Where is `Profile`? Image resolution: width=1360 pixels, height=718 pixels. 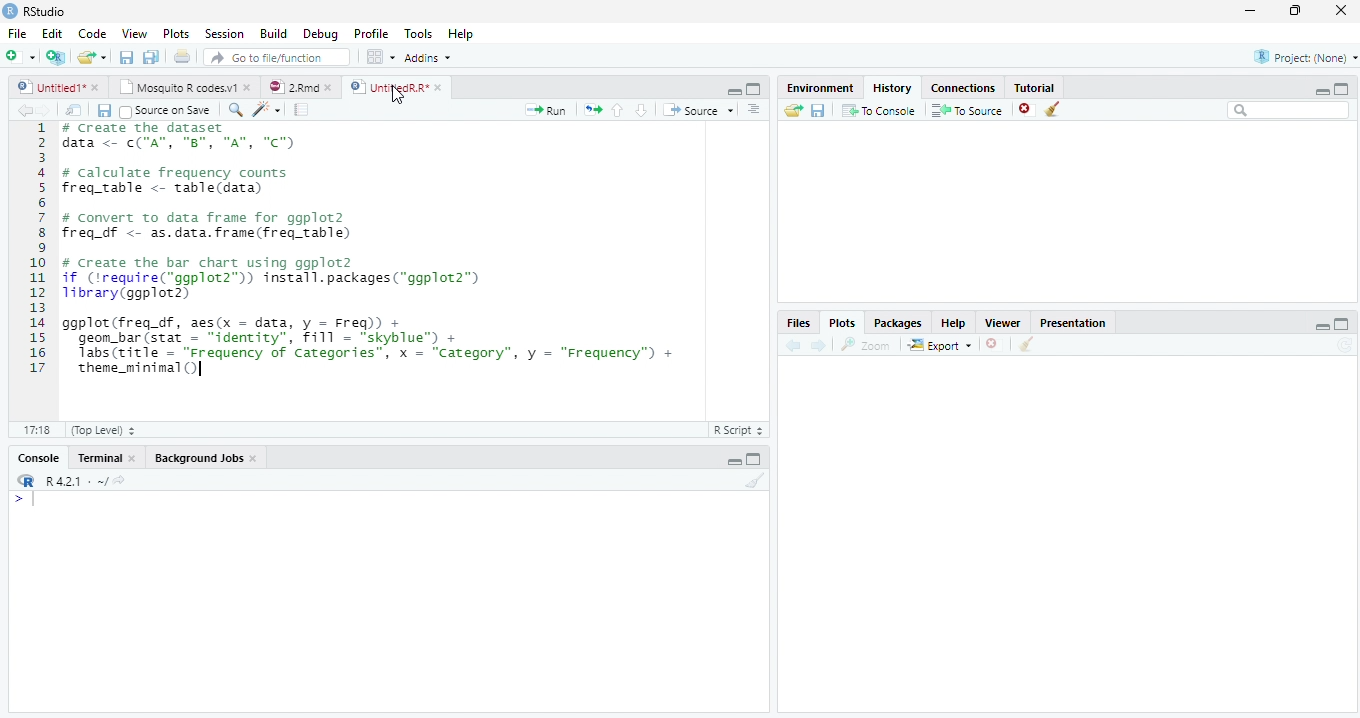 Profile is located at coordinates (371, 34).